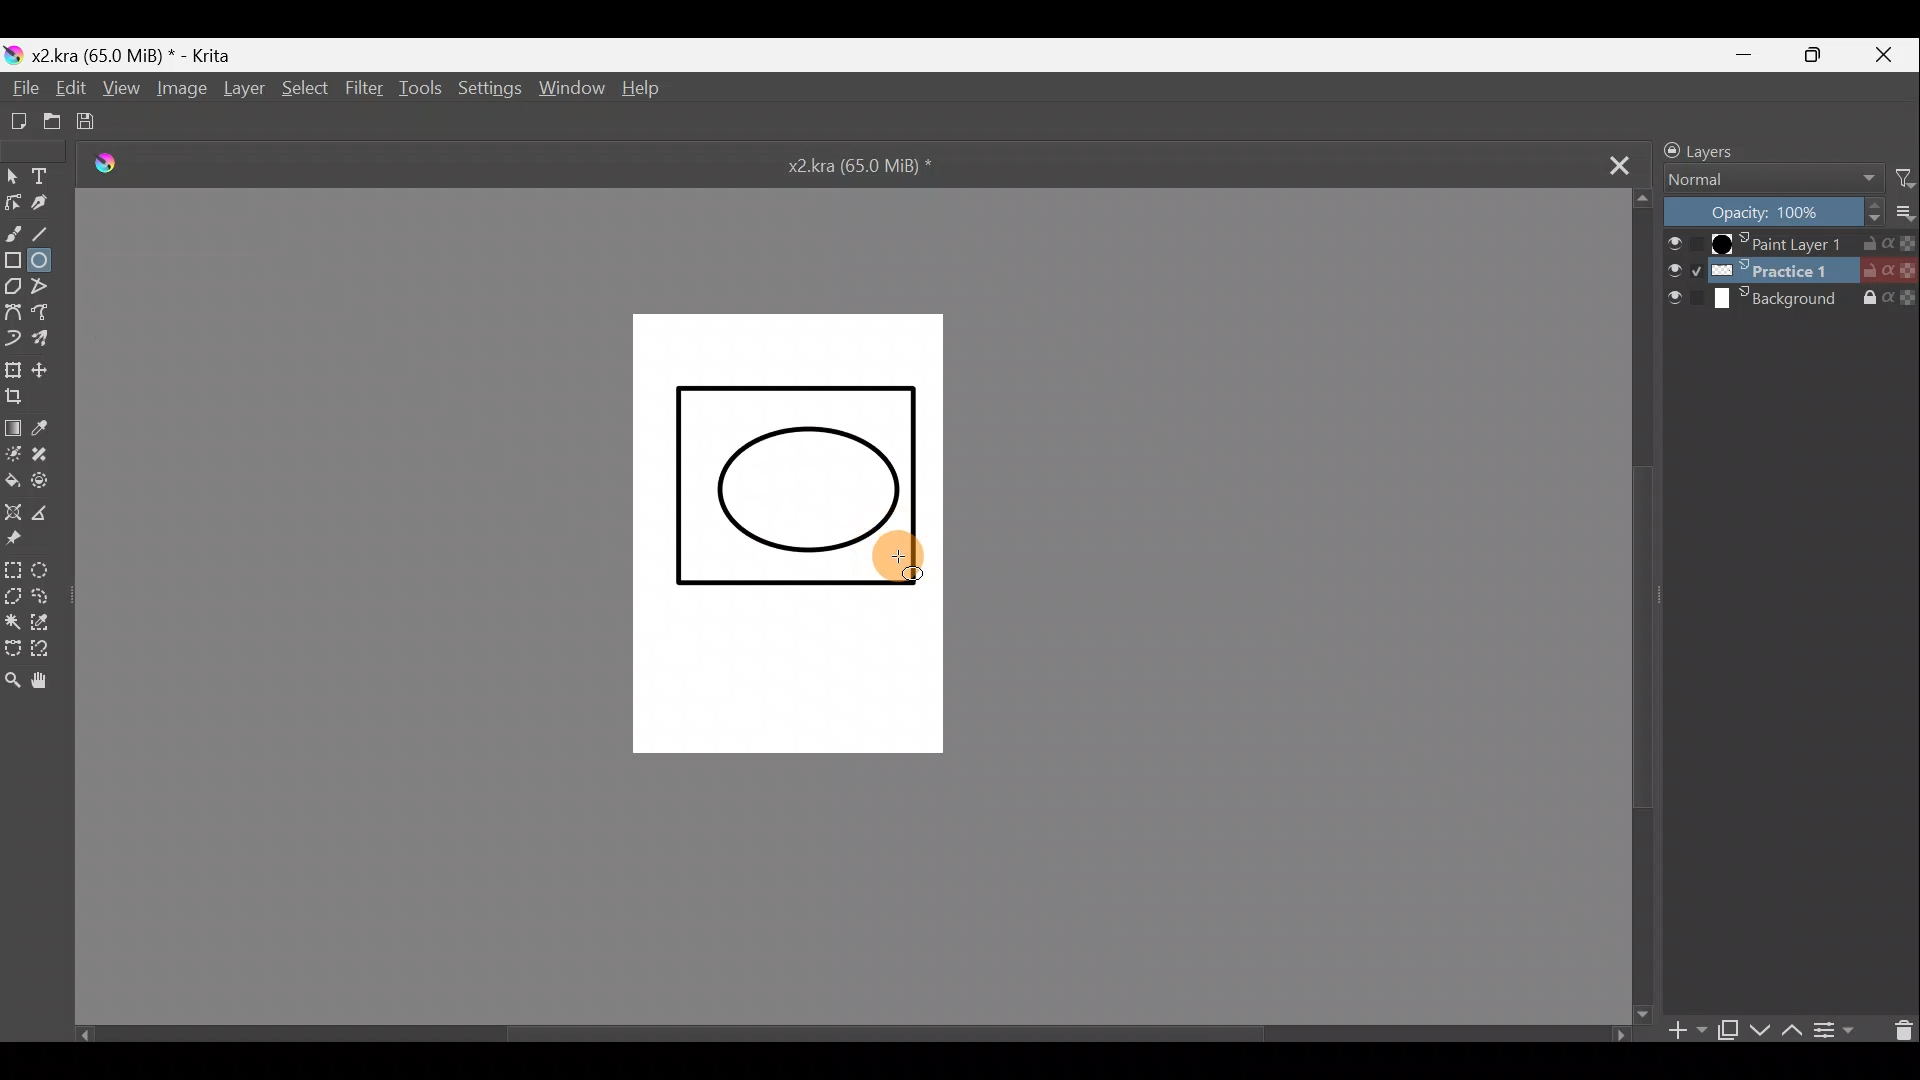 The image size is (1920, 1080). I want to click on Create a new document, so click(18, 117).